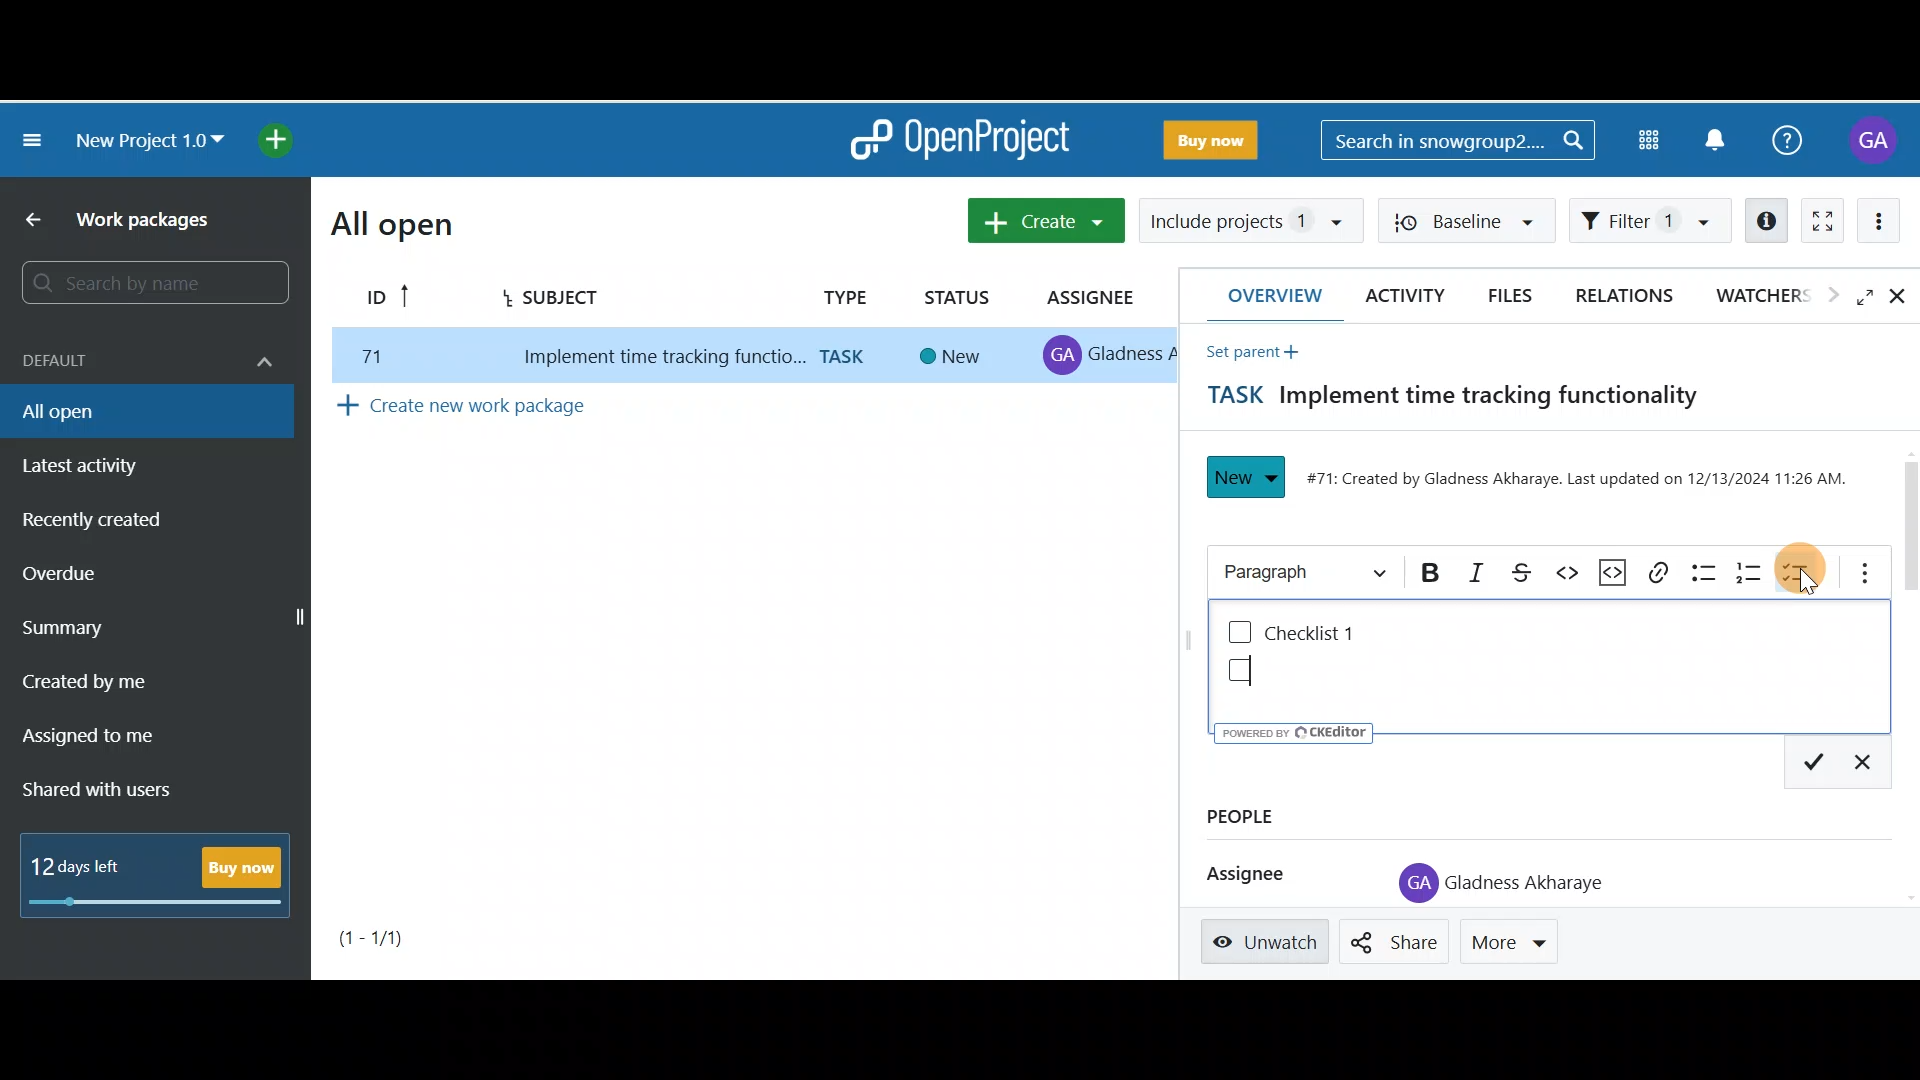 The image size is (1920, 1080). I want to click on Create, so click(1039, 217).